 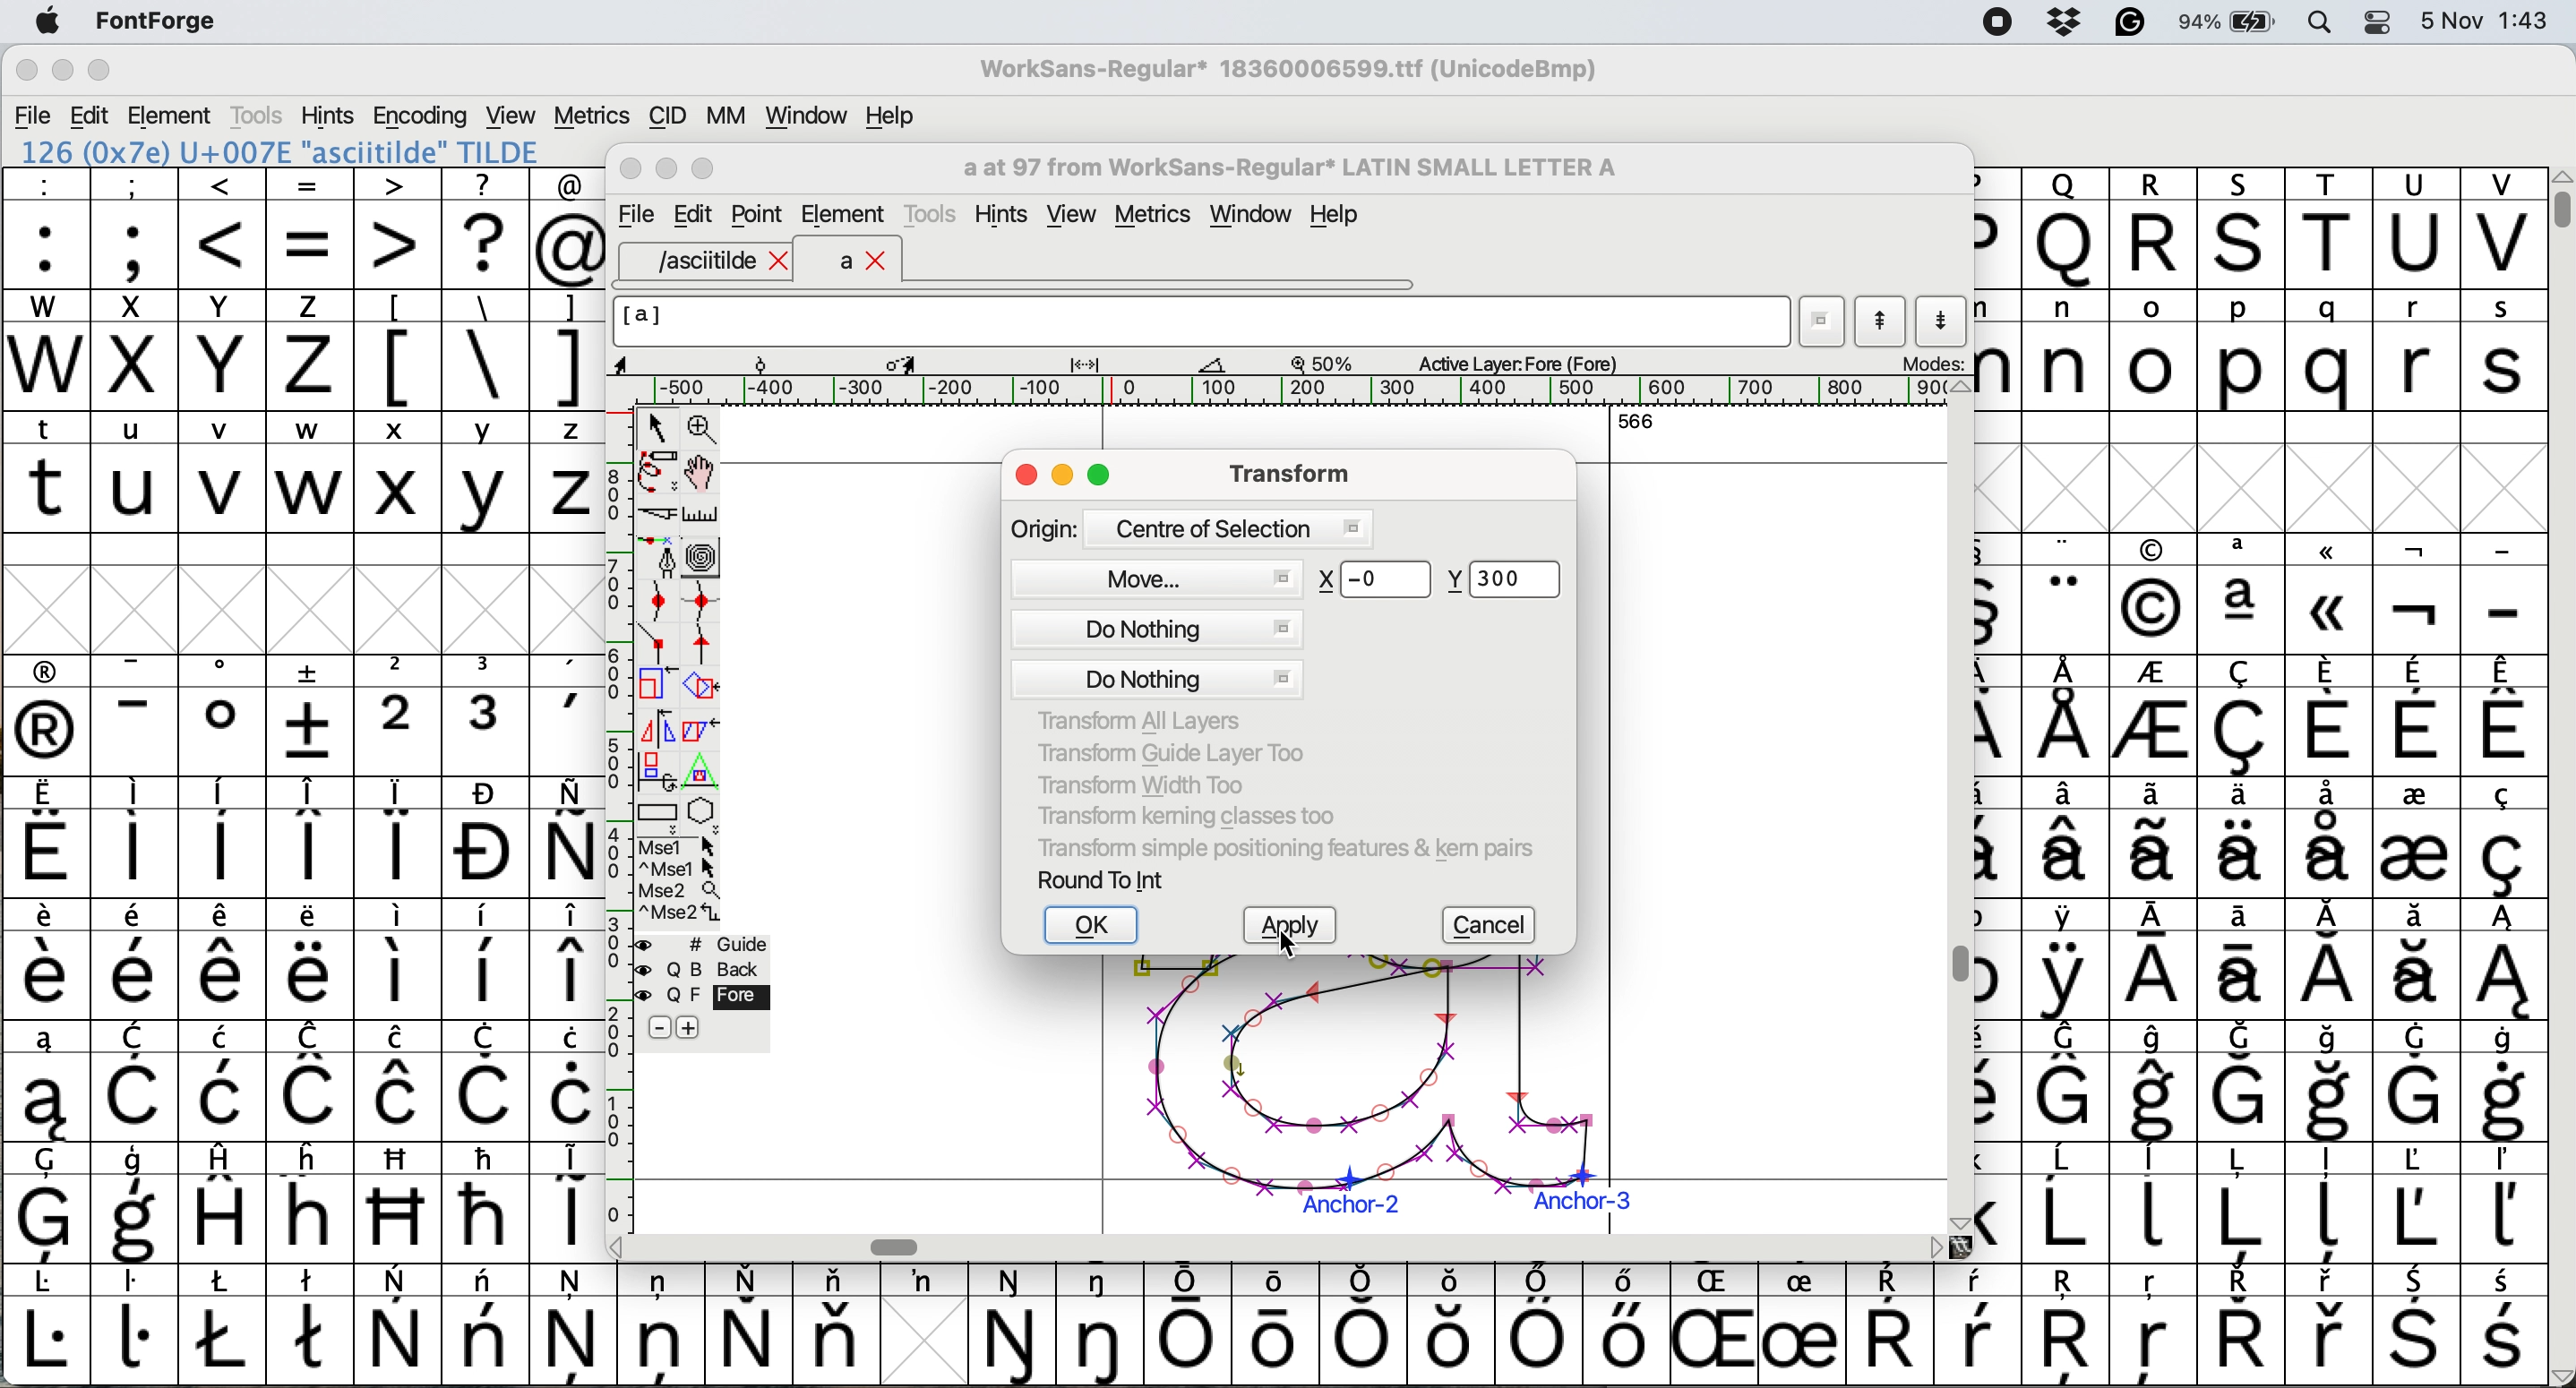 I want to click on , so click(x=2070, y=1327).